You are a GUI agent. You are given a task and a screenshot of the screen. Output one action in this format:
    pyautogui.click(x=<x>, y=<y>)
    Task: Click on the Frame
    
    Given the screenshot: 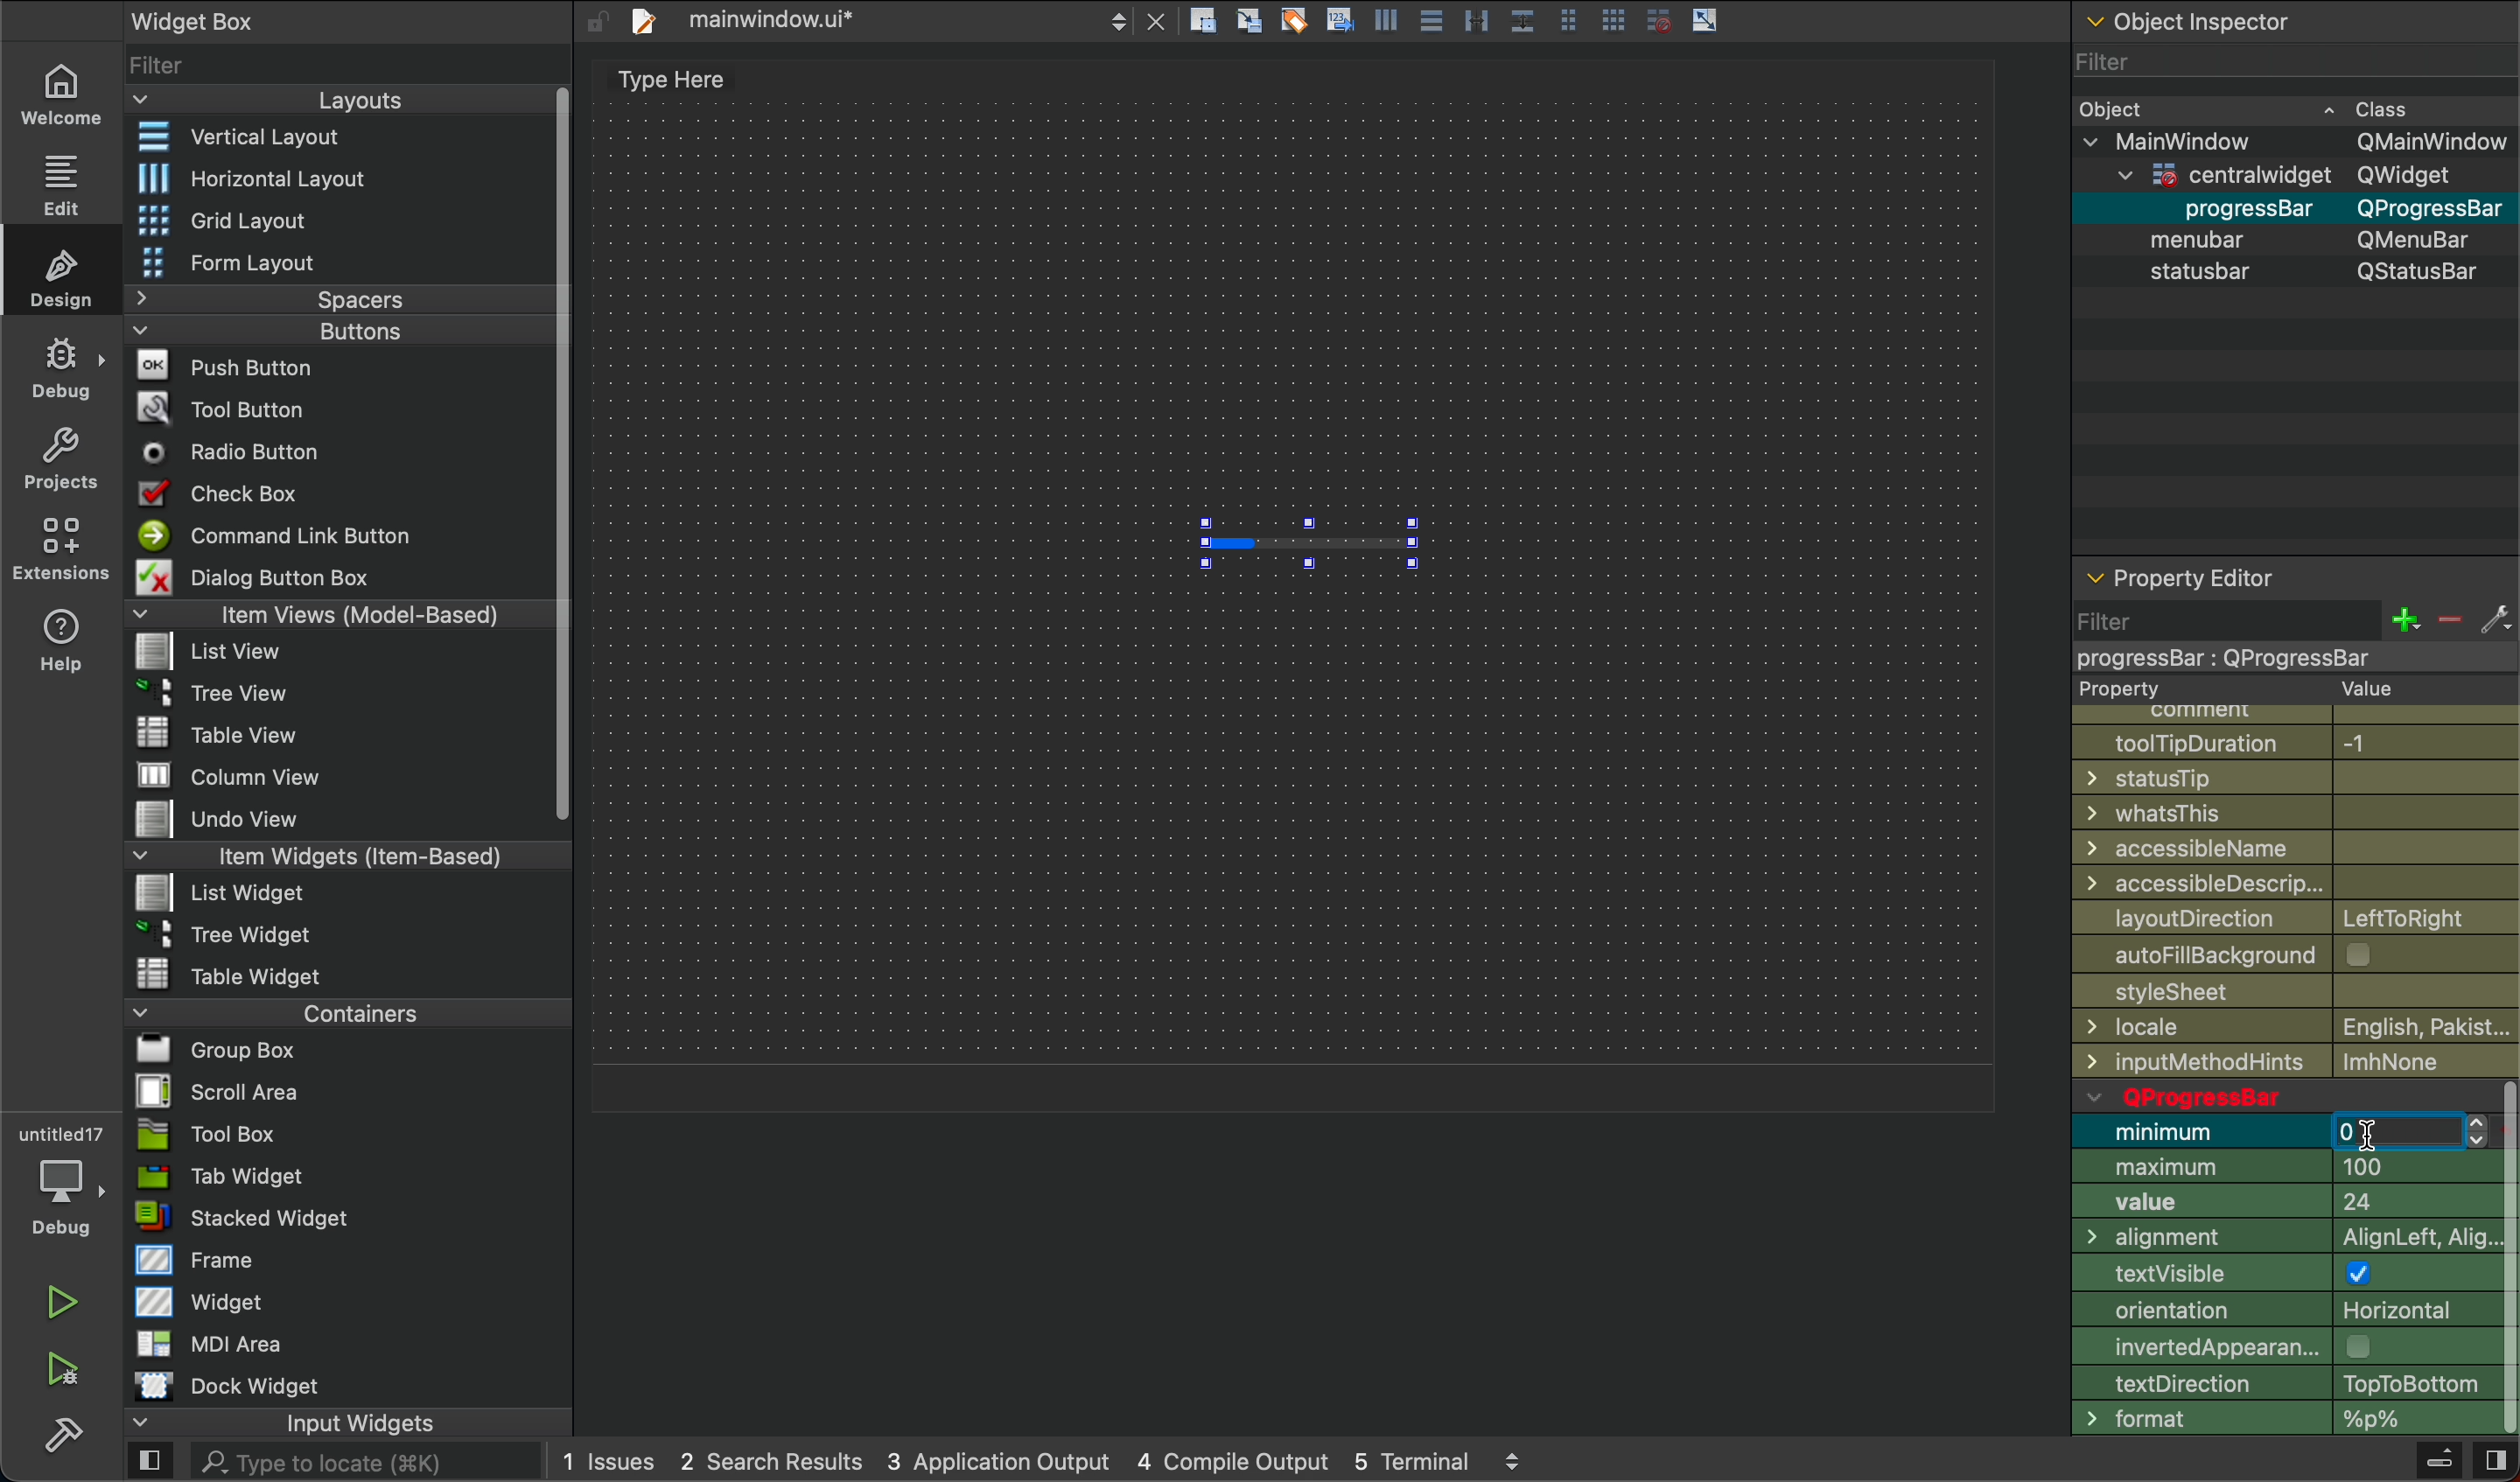 What is the action you would take?
    pyautogui.click(x=197, y=1259)
    